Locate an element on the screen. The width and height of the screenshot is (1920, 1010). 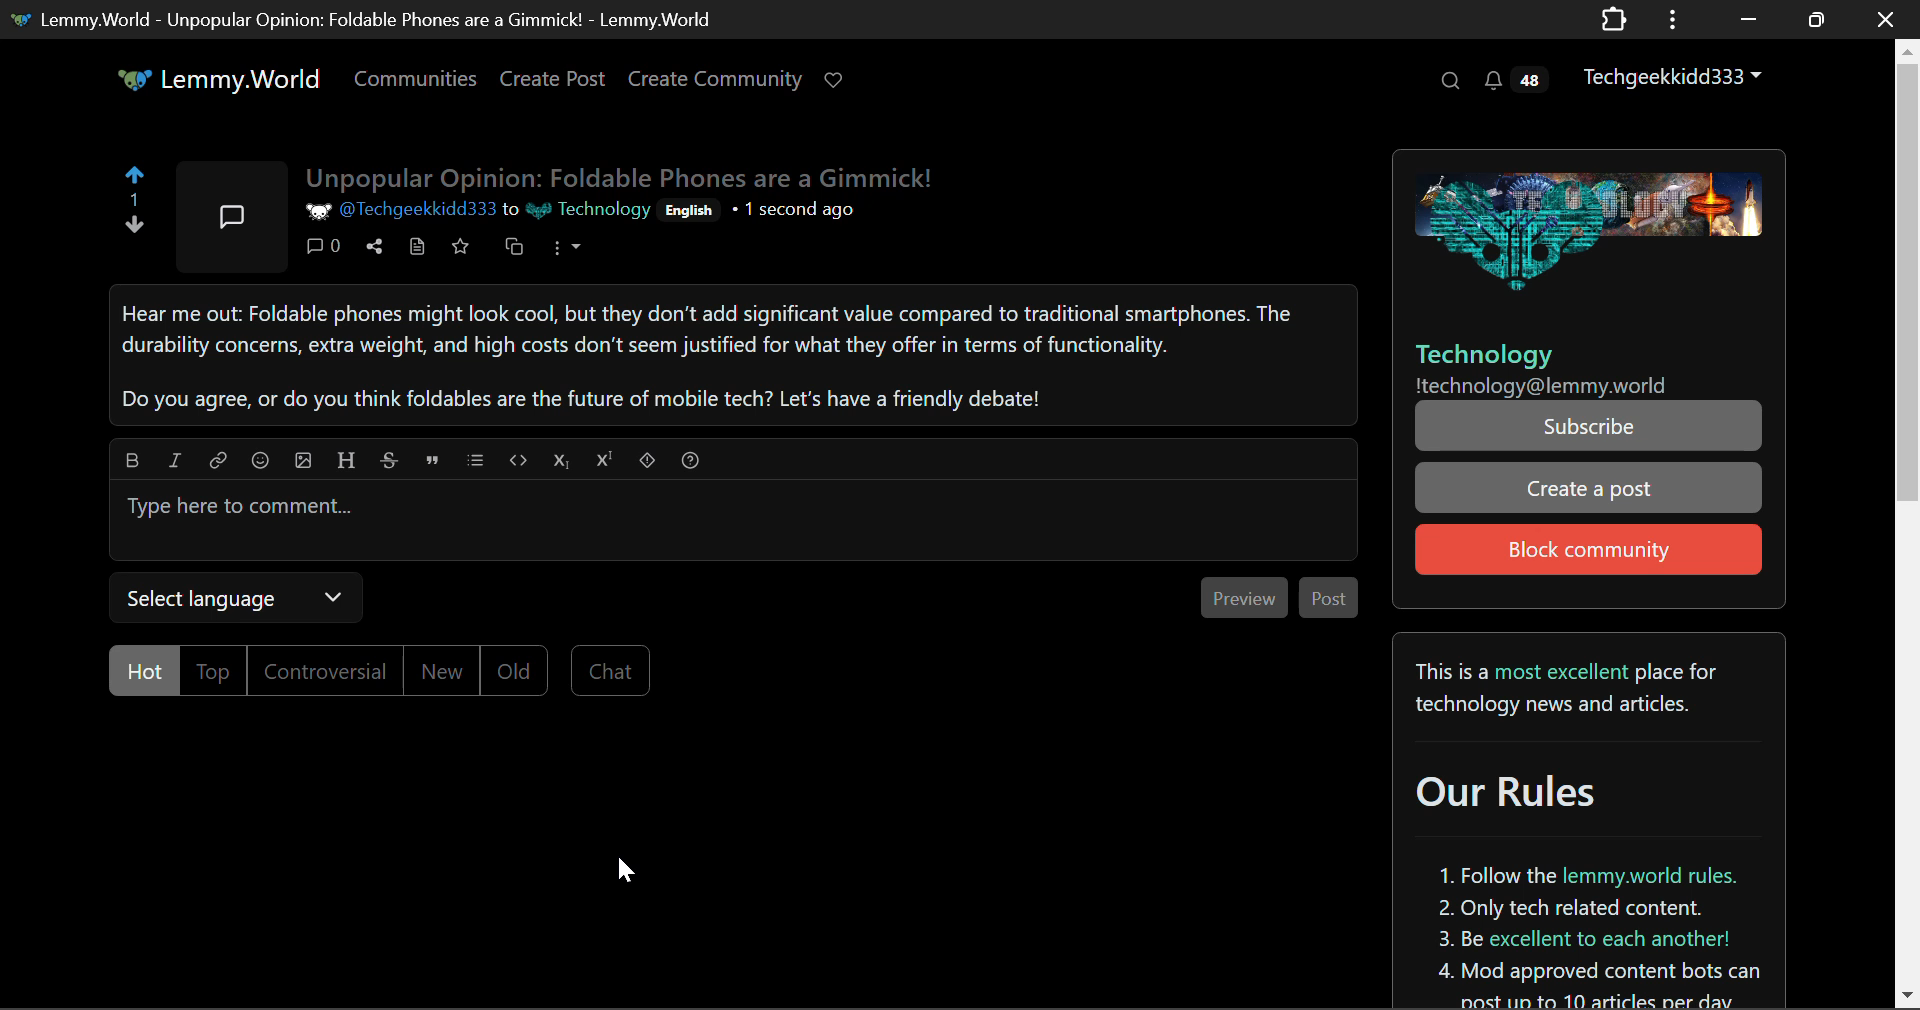
formatting help is located at coordinates (690, 457).